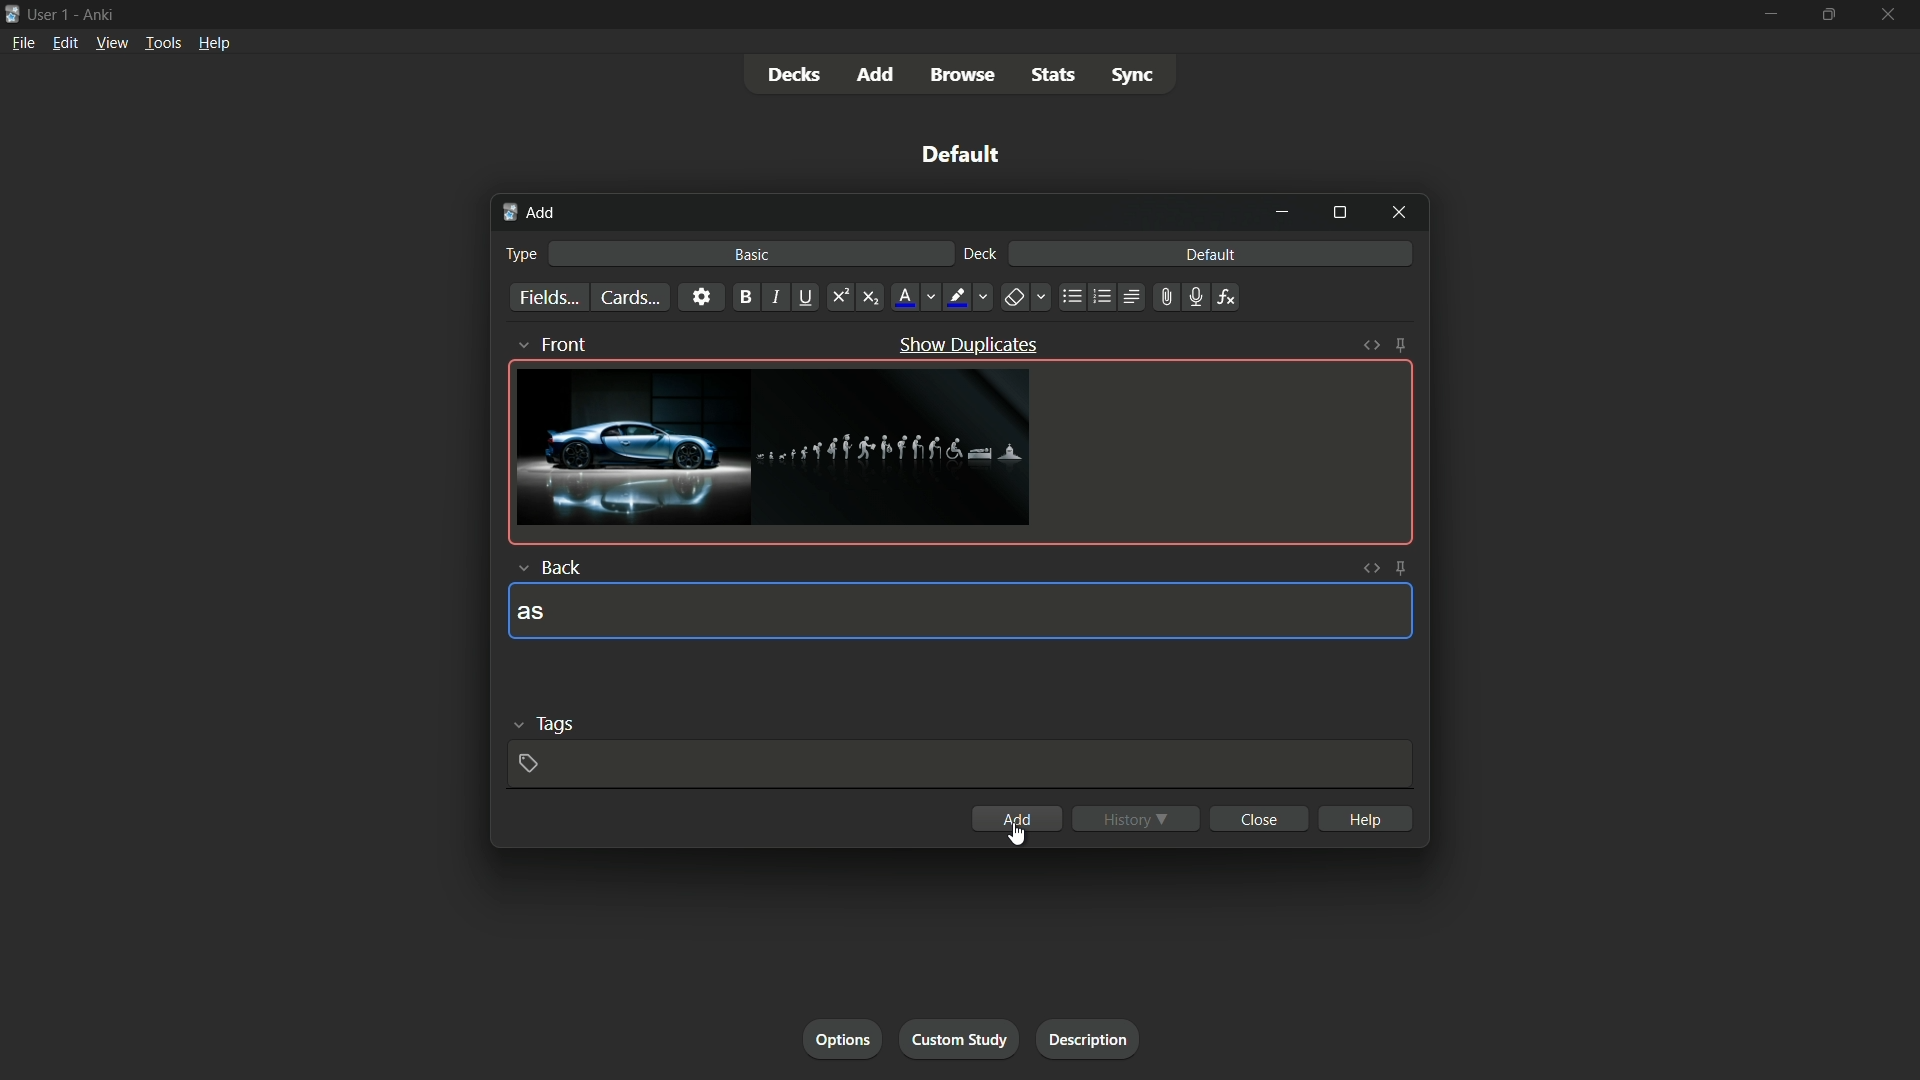 Image resolution: width=1920 pixels, height=1080 pixels. I want to click on tools menu, so click(160, 43).